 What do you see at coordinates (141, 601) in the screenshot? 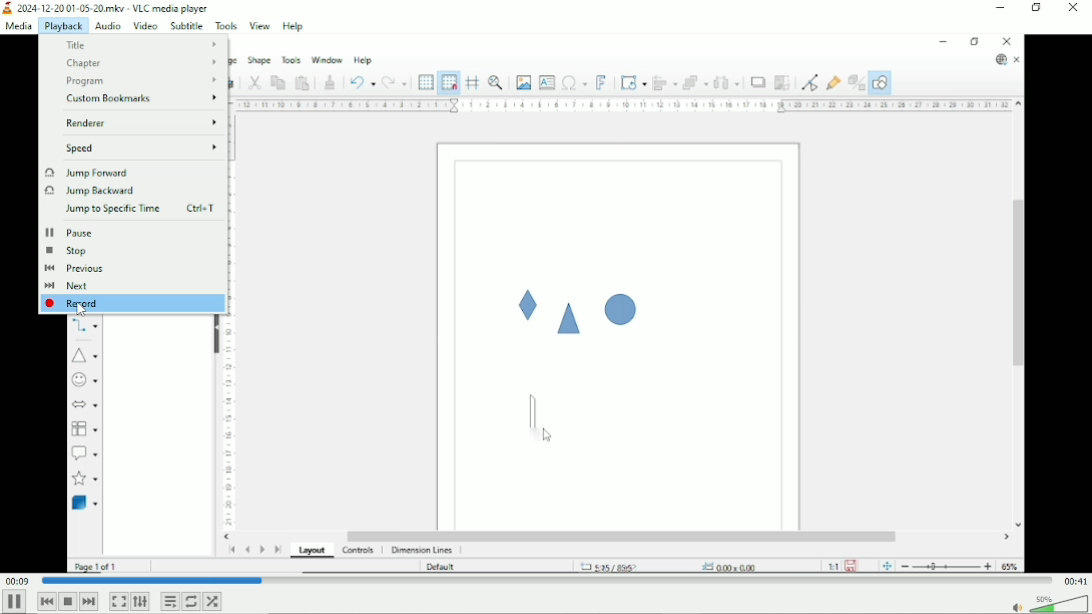
I see `Show extended settings` at bounding box center [141, 601].